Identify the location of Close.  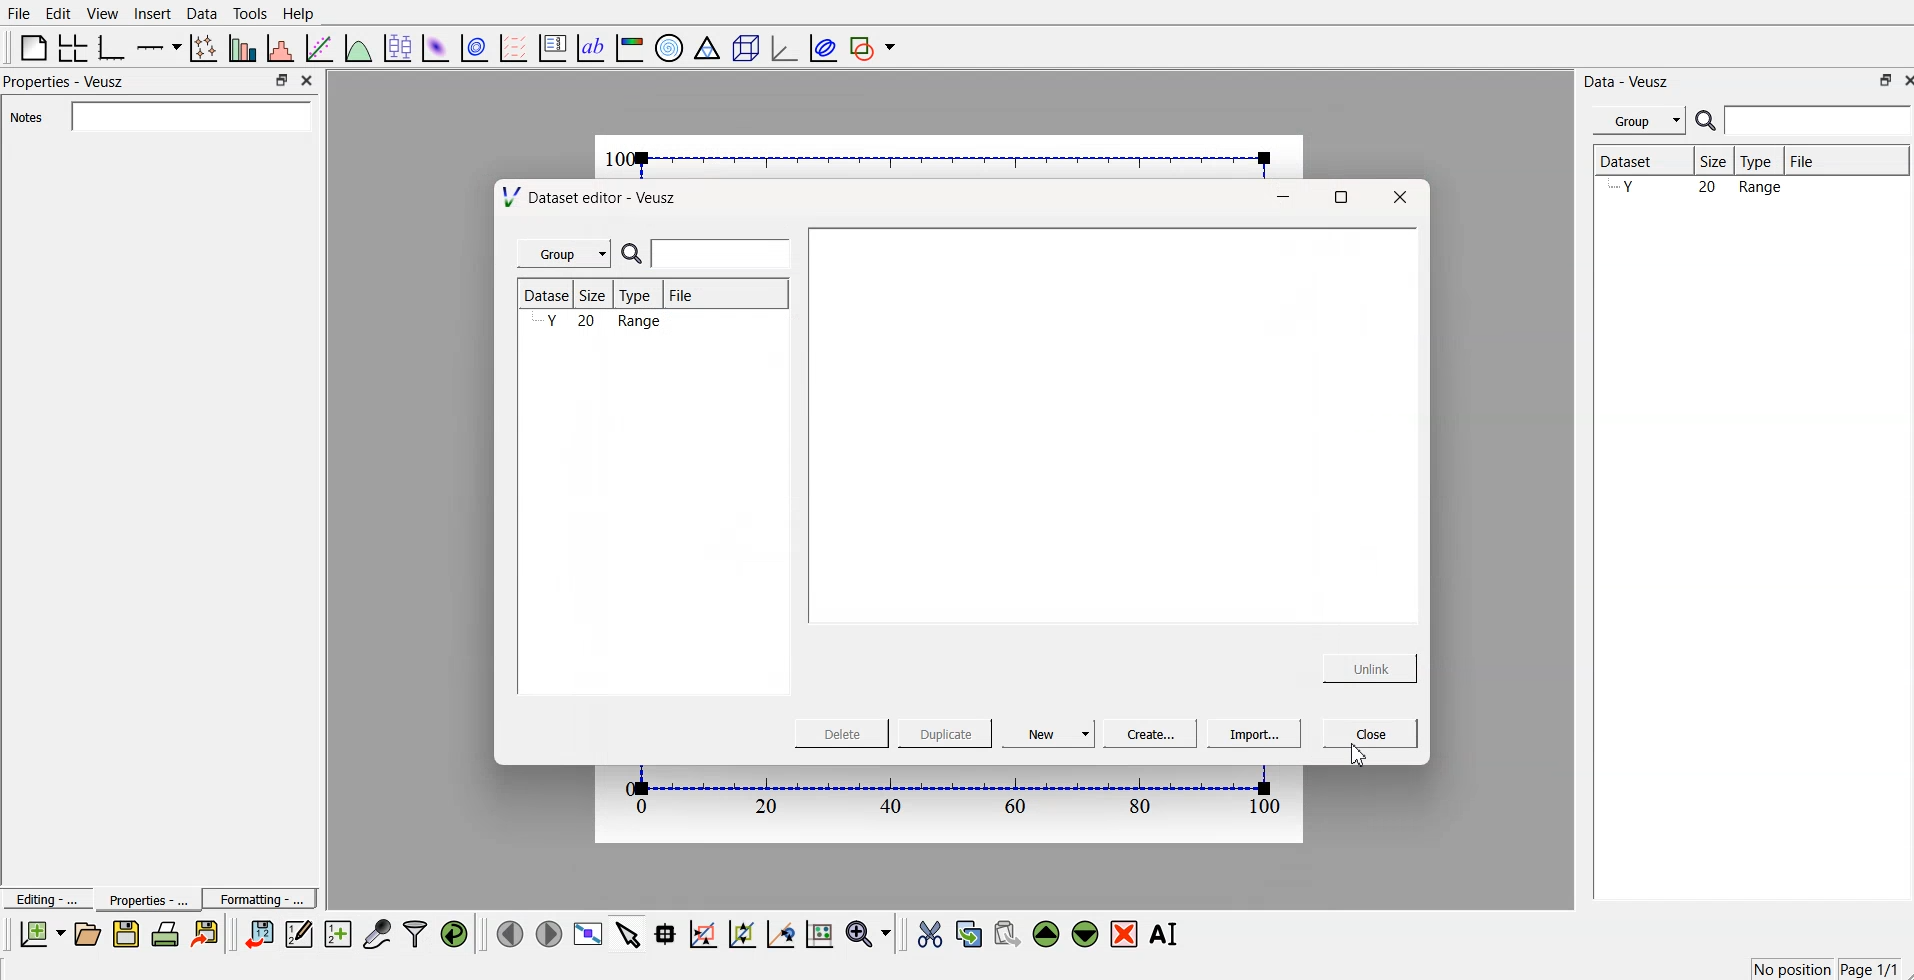
(1399, 199).